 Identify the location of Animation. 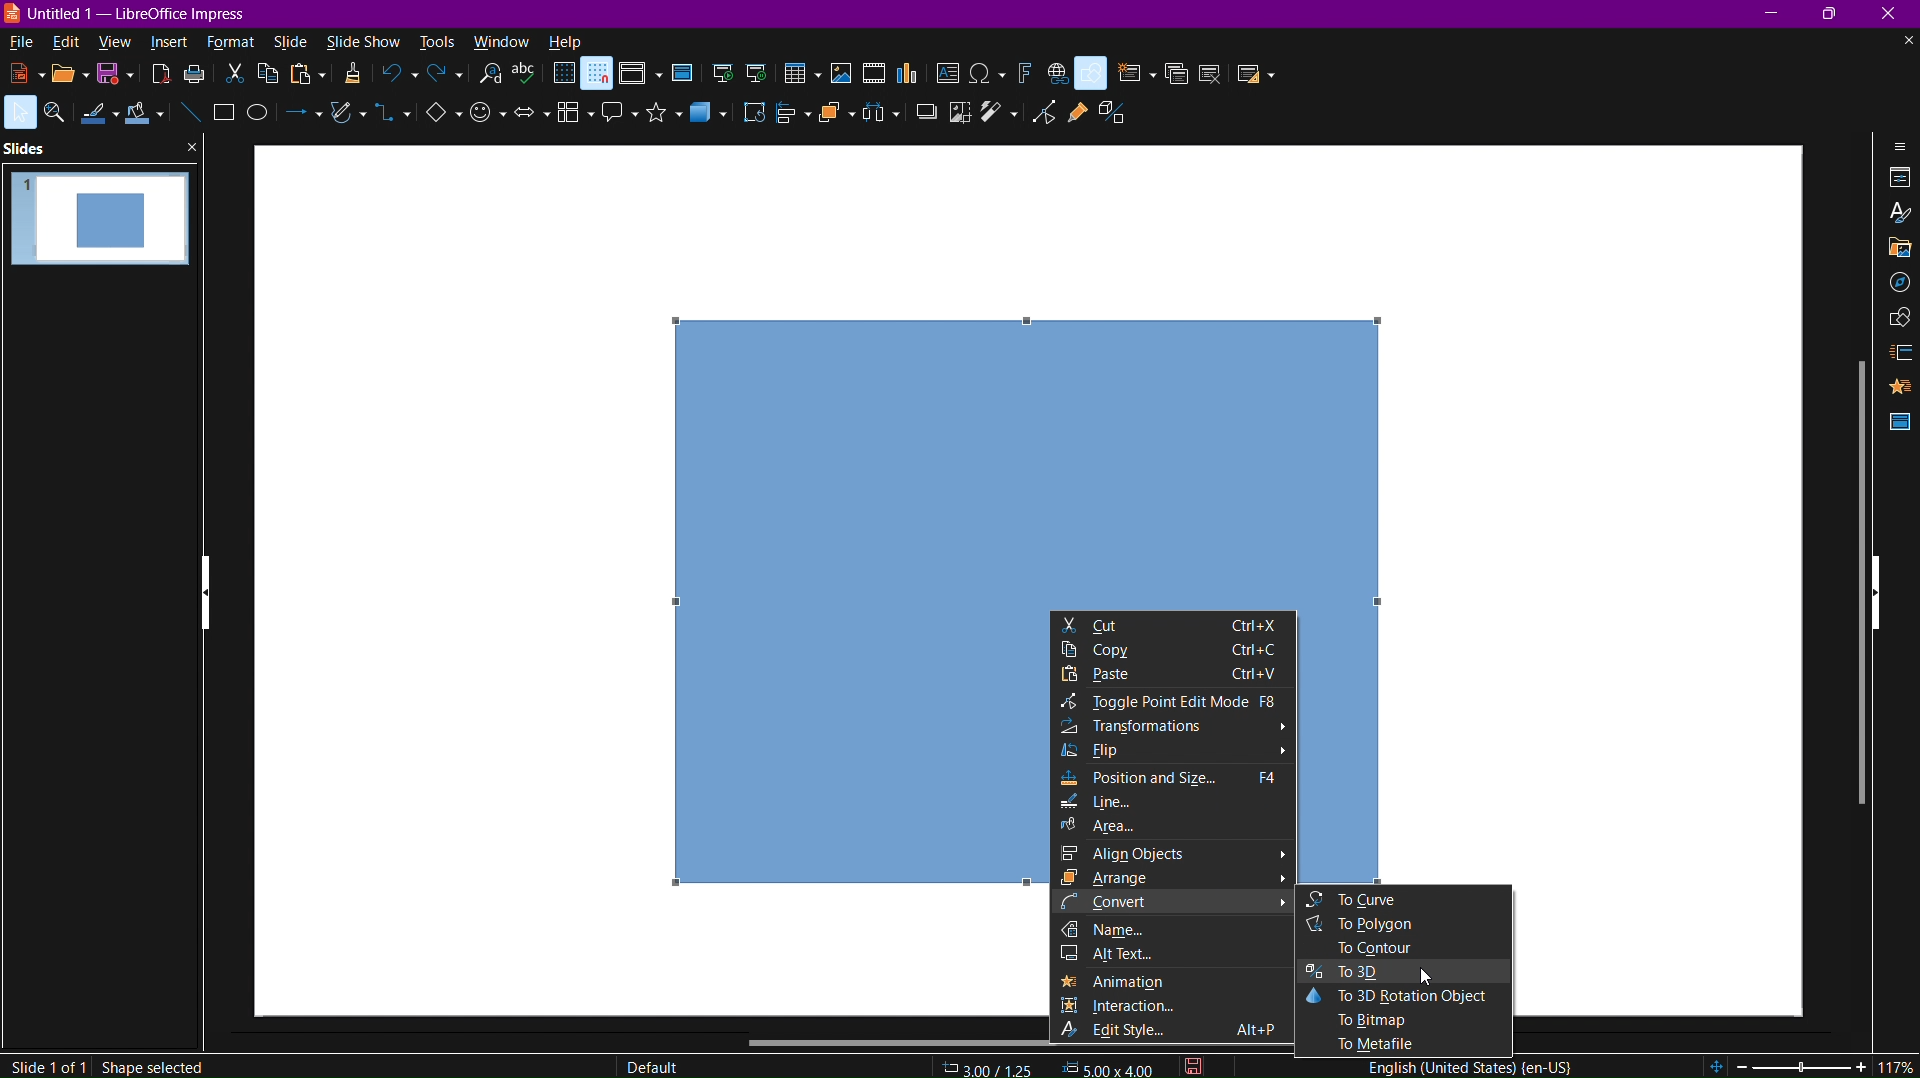
(1173, 981).